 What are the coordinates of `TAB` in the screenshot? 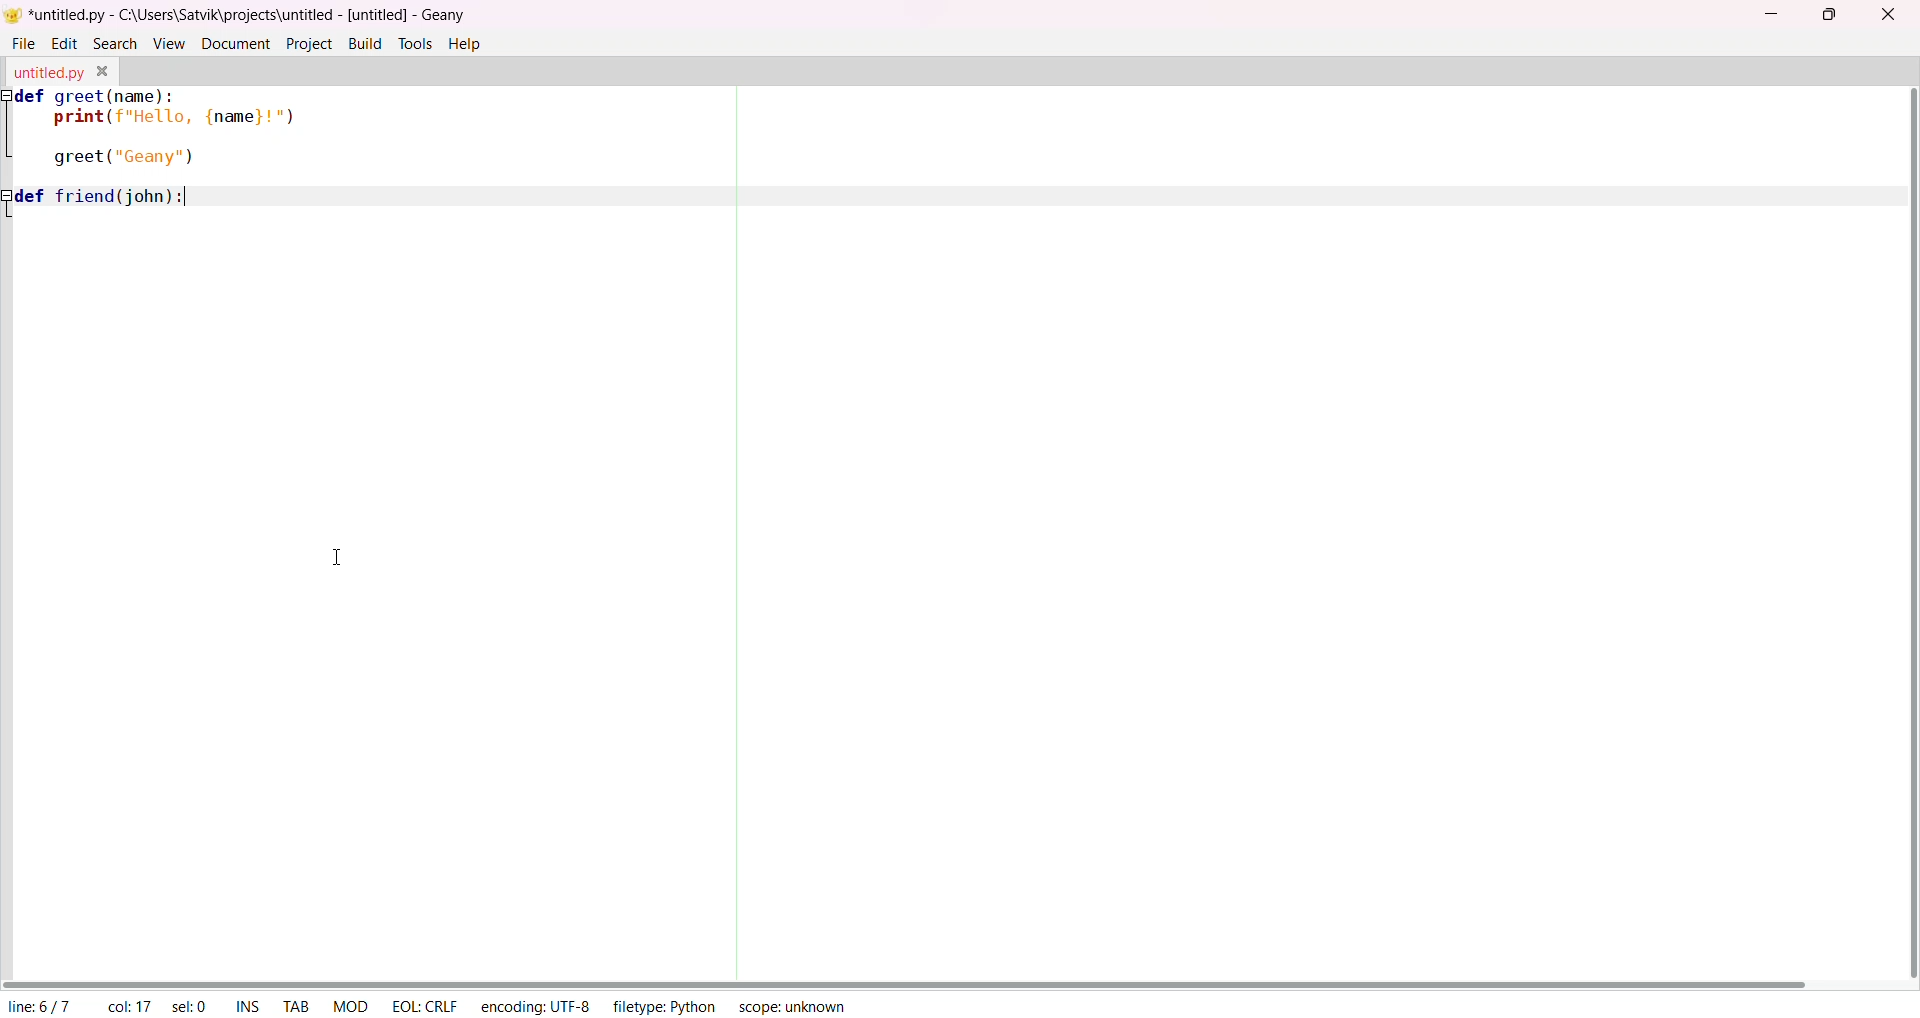 It's located at (293, 1003).